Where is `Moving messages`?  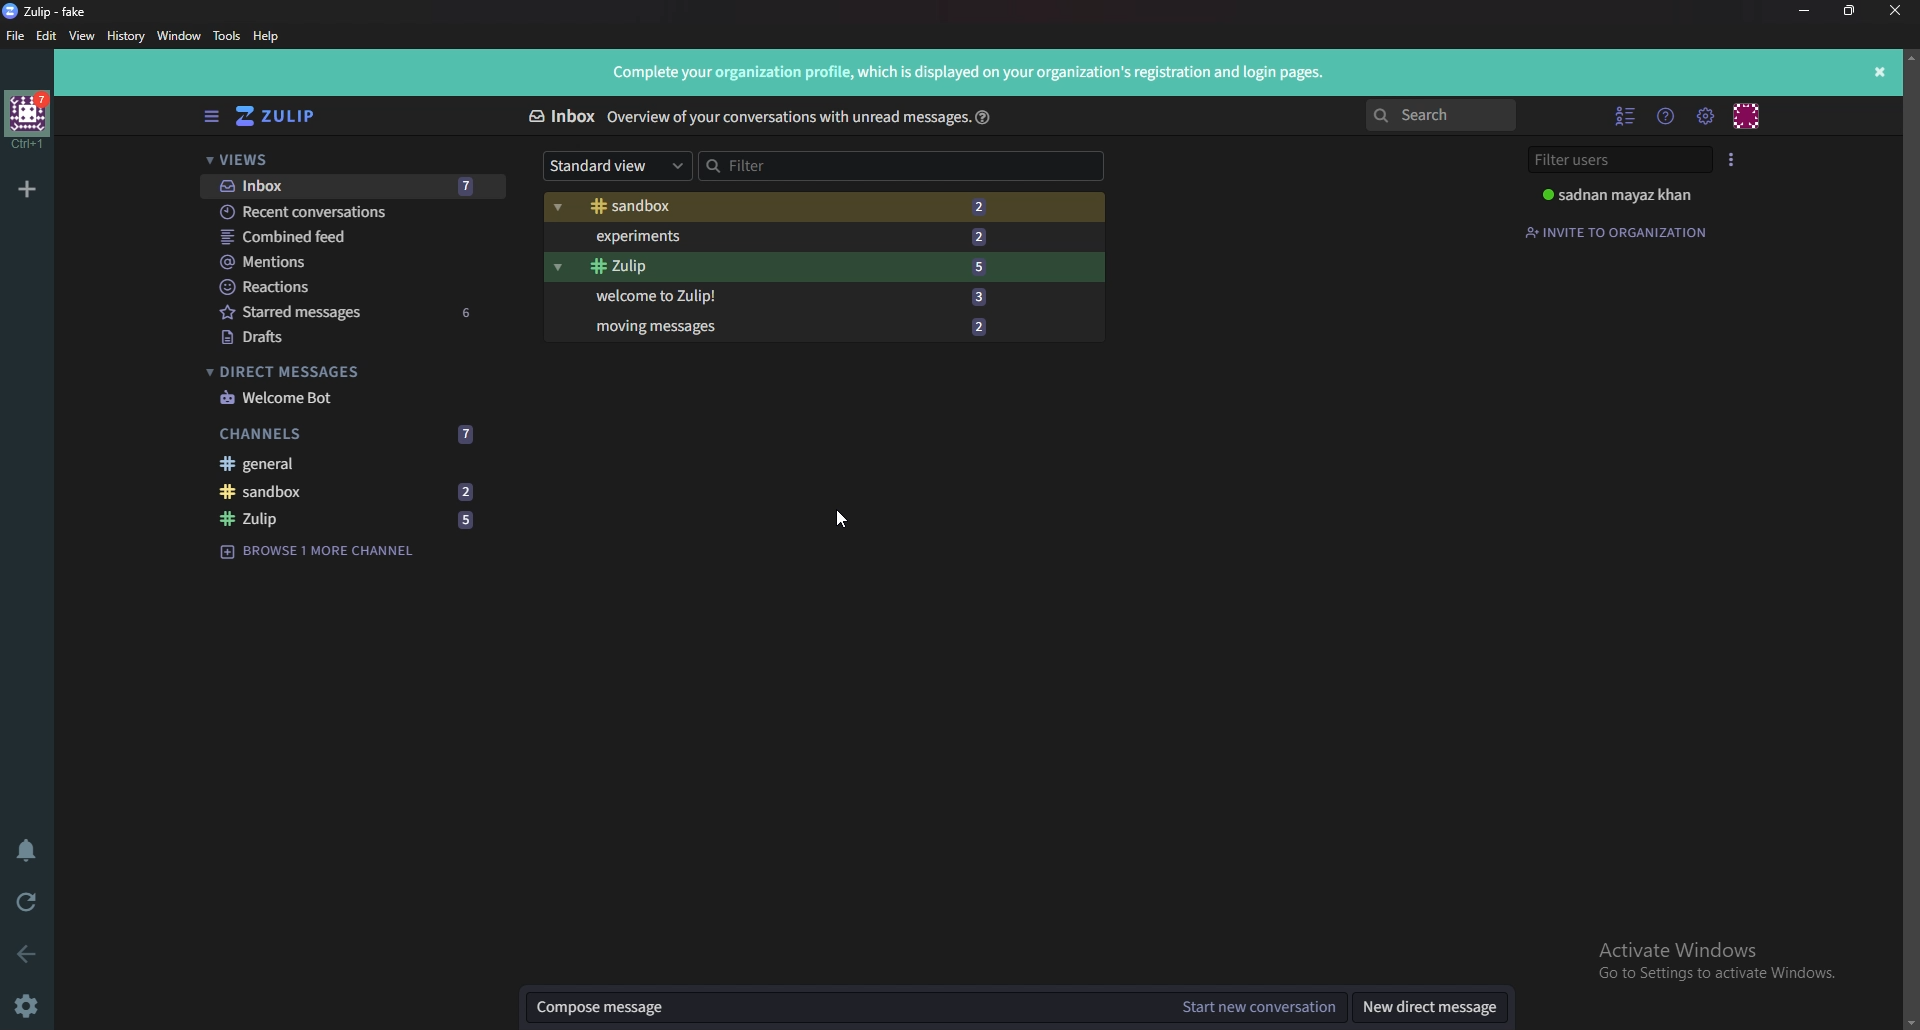 Moving messages is located at coordinates (799, 327).